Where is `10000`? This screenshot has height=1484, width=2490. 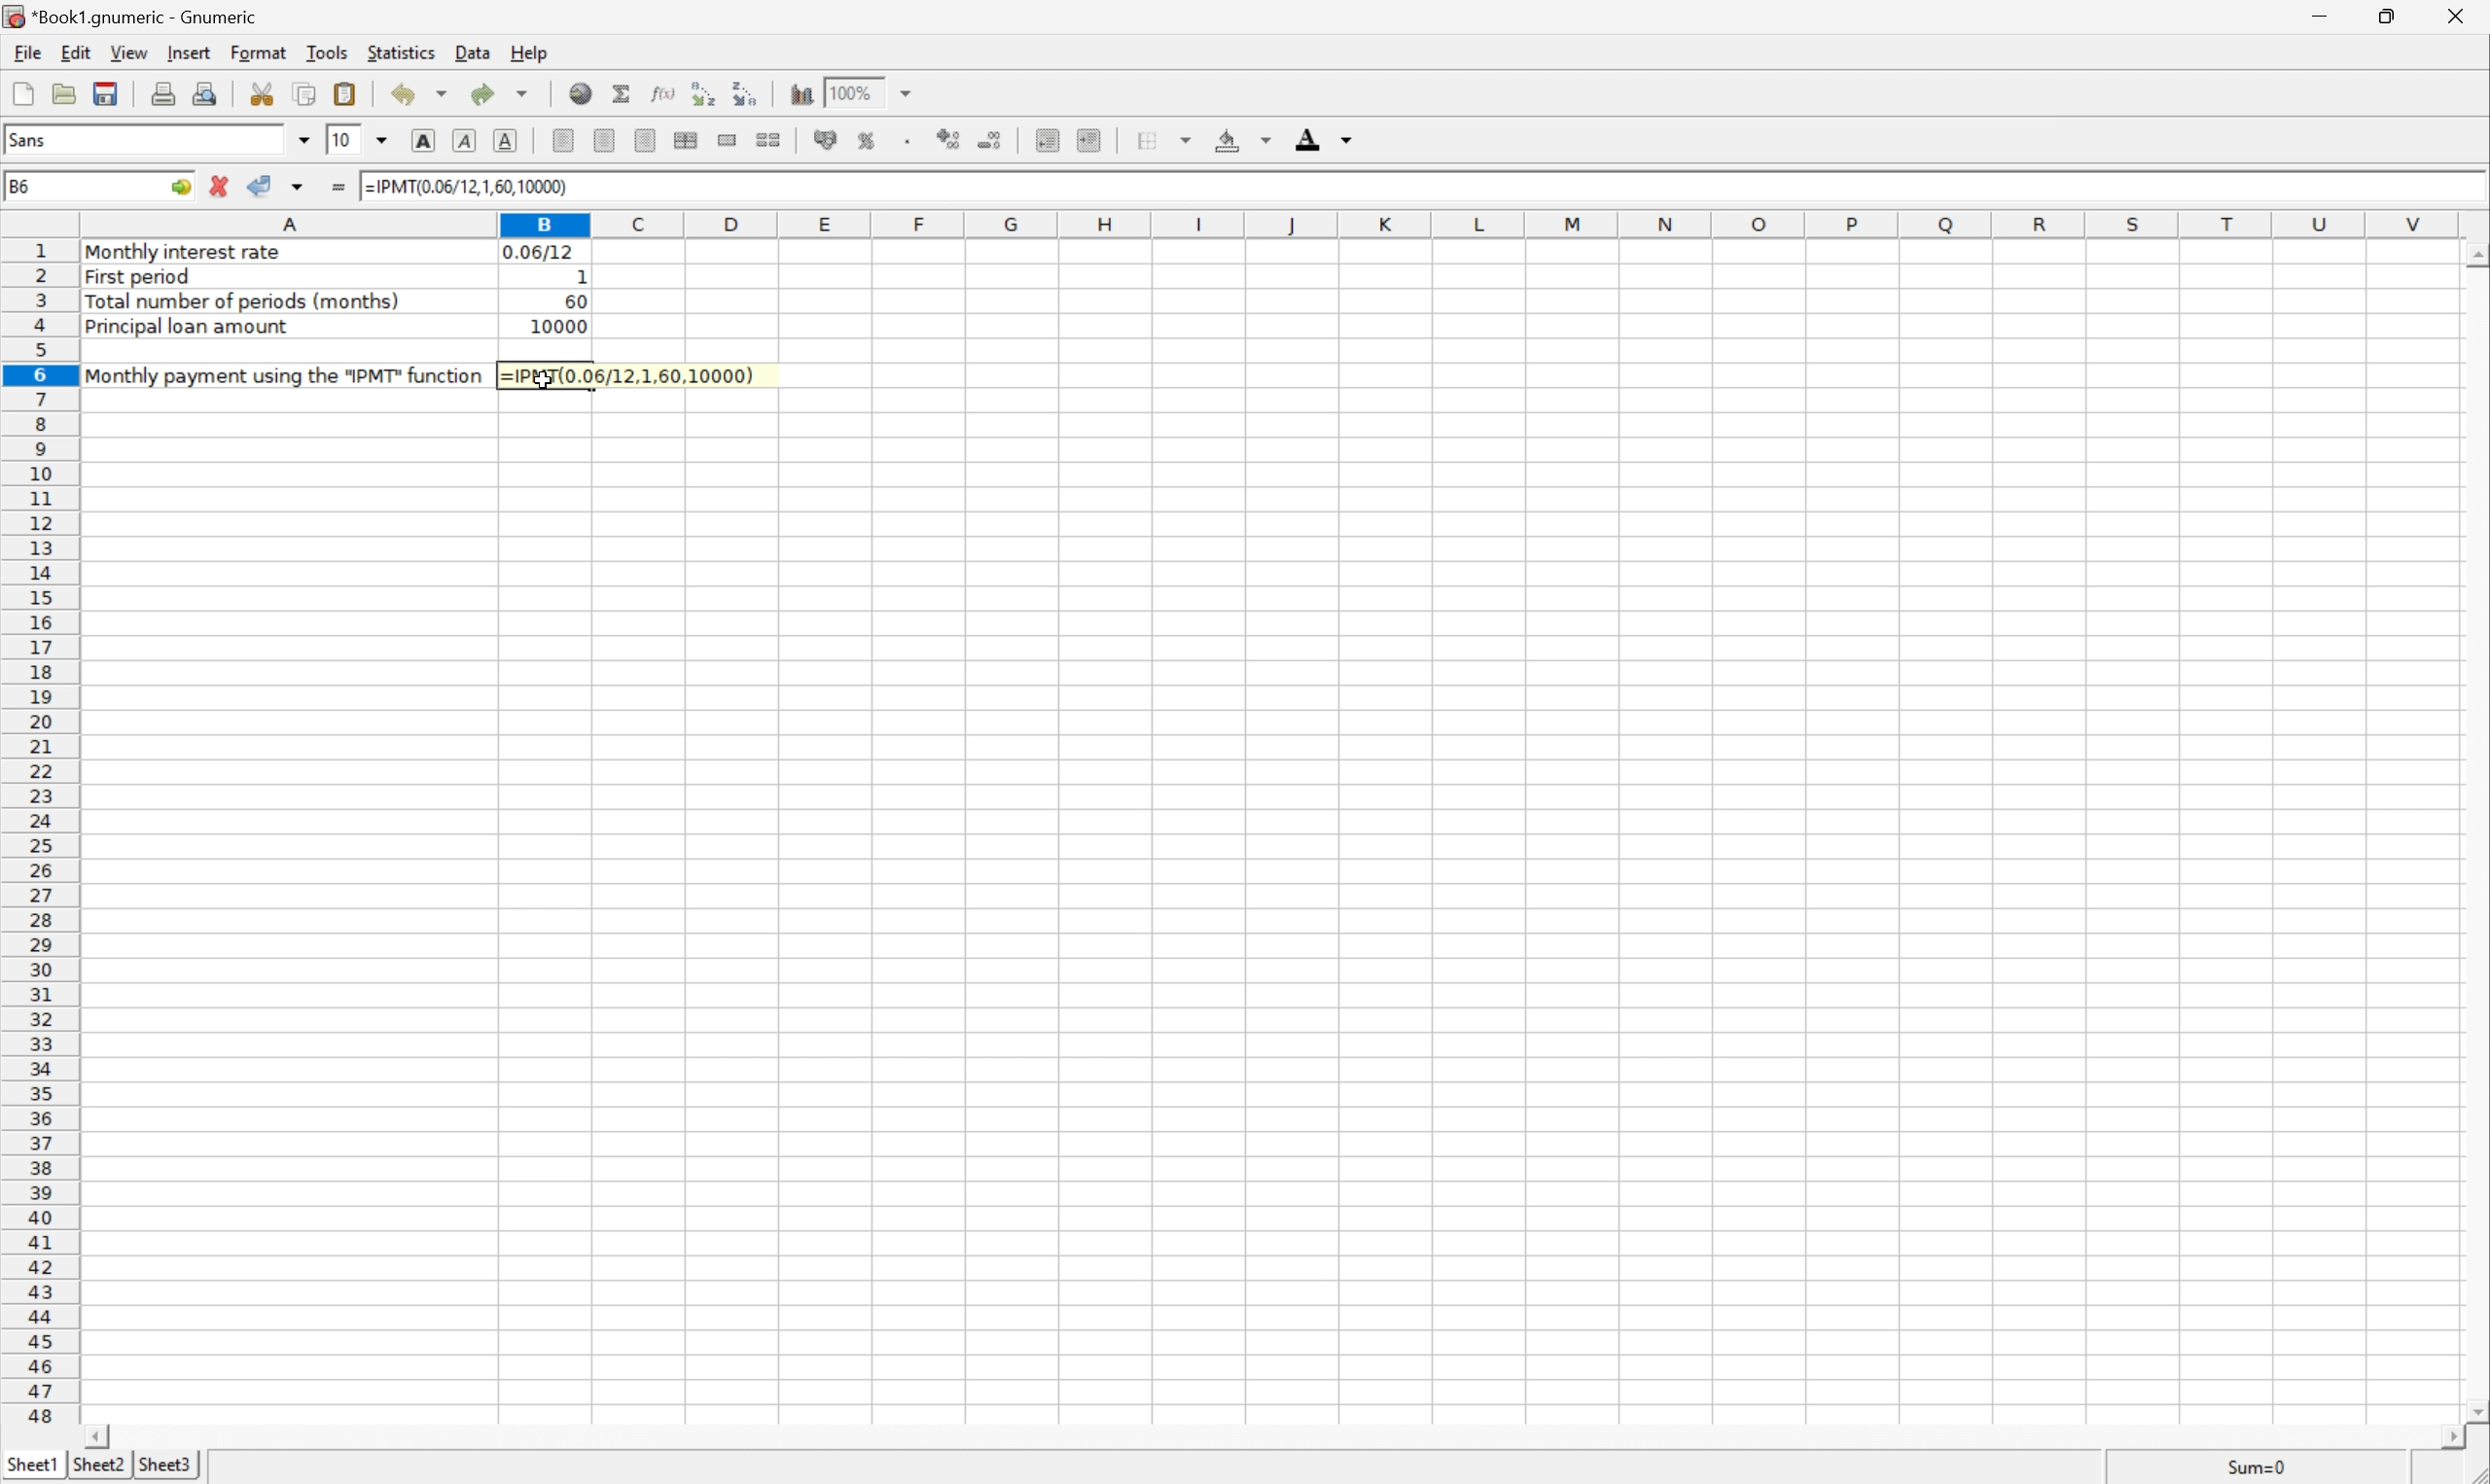
10000 is located at coordinates (553, 329).